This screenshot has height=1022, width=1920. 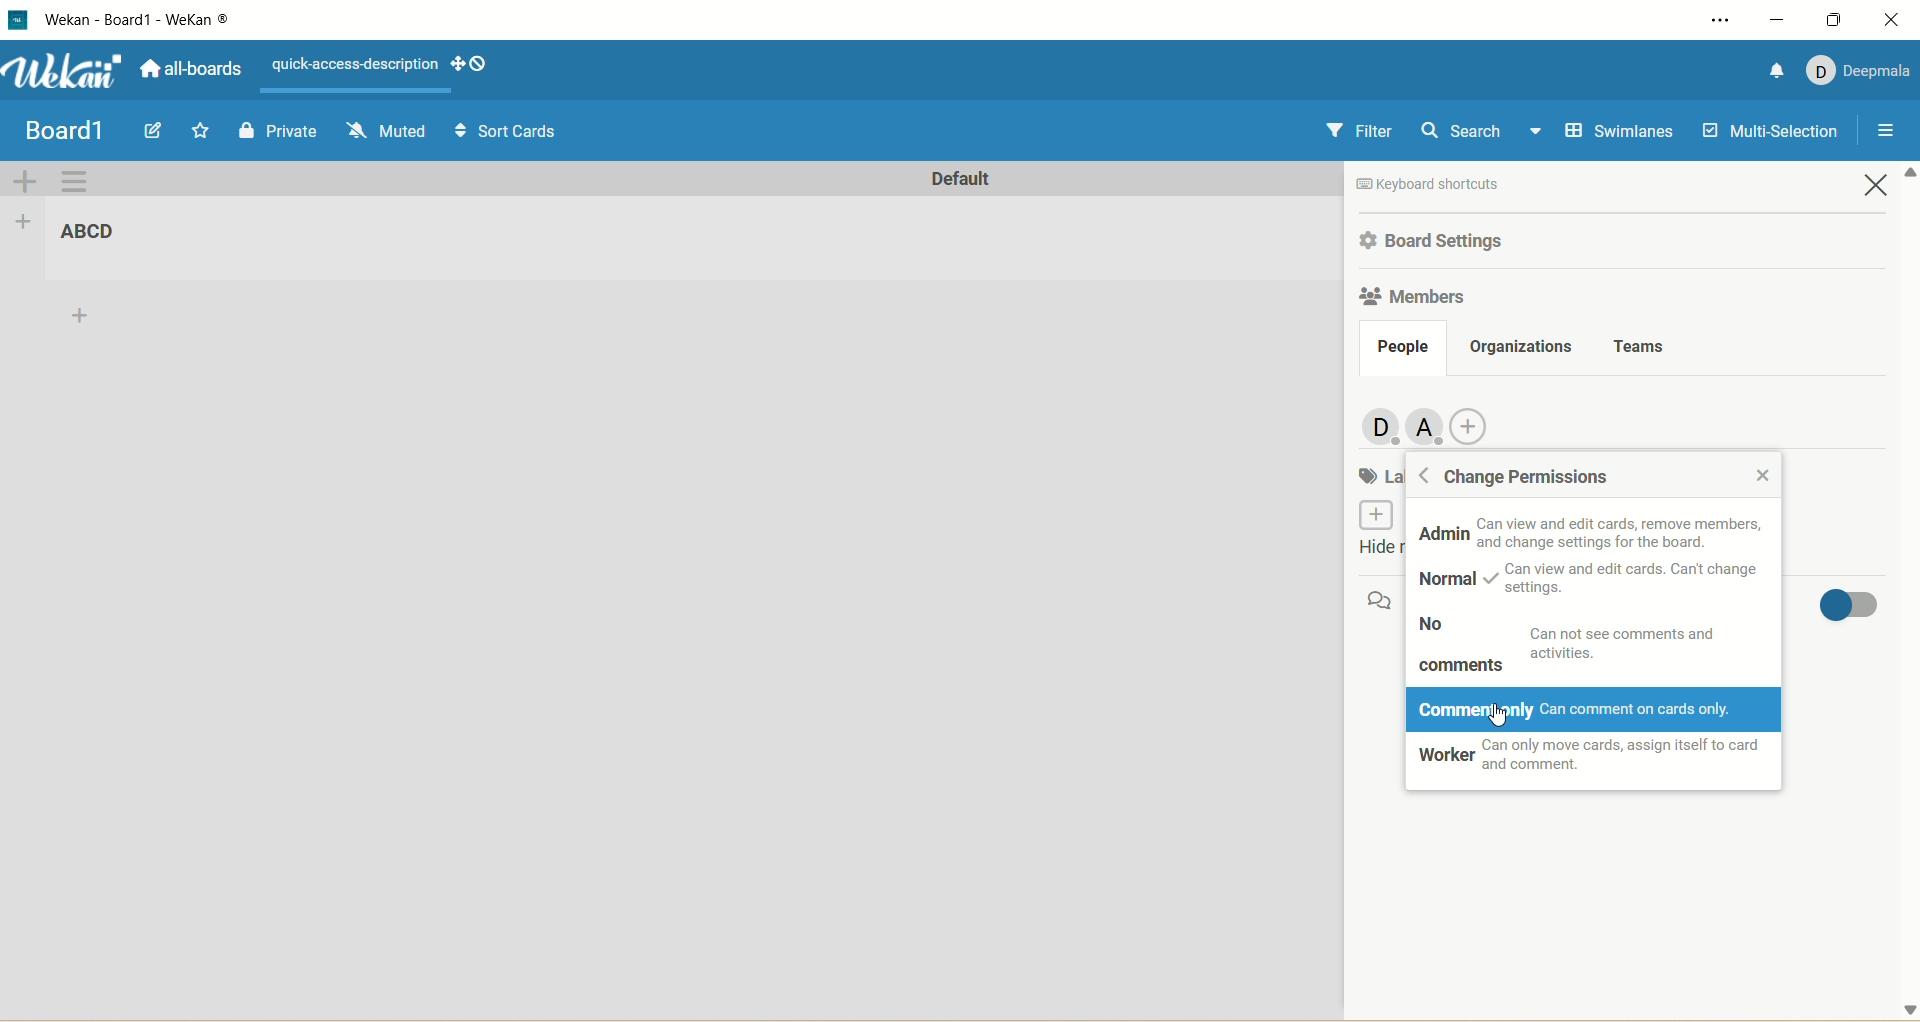 What do you see at coordinates (1478, 423) in the screenshot?
I see `add member` at bounding box center [1478, 423].